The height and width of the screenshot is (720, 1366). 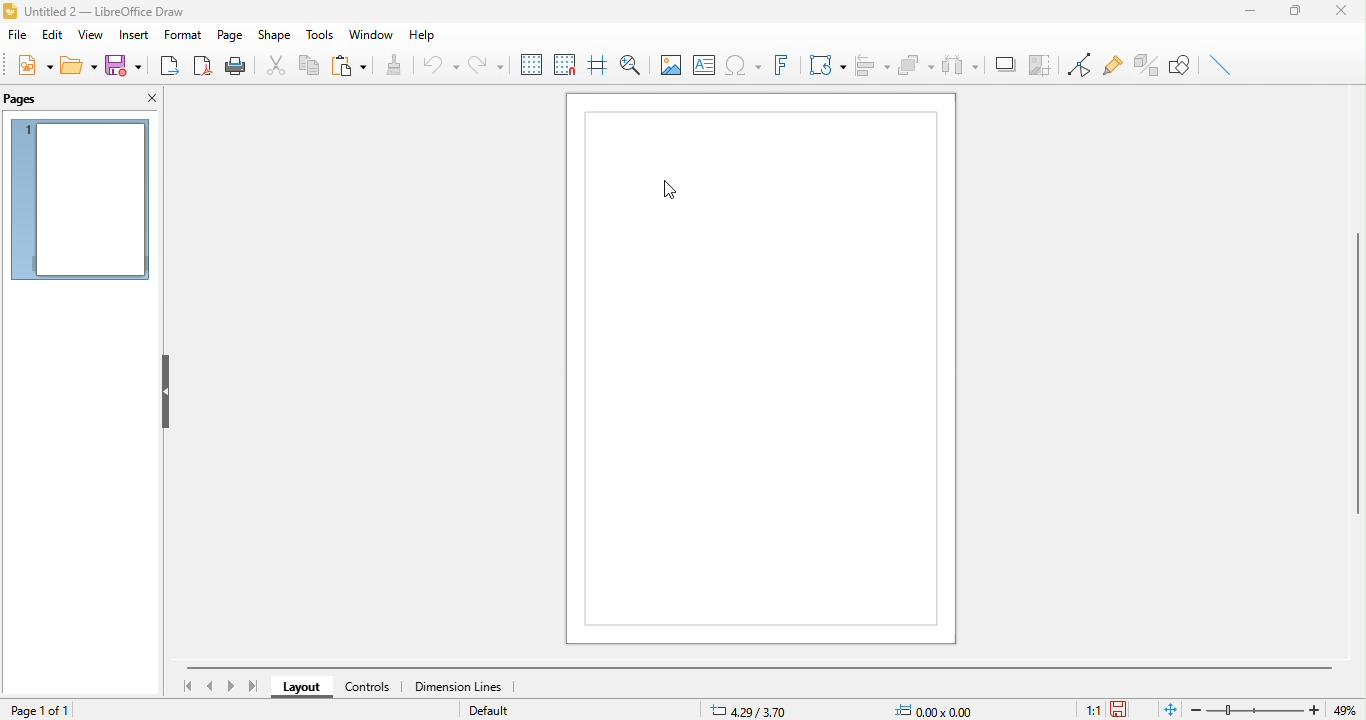 What do you see at coordinates (937, 707) in the screenshot?
I see `0.00x0.00` at bounding box center [937, 707].